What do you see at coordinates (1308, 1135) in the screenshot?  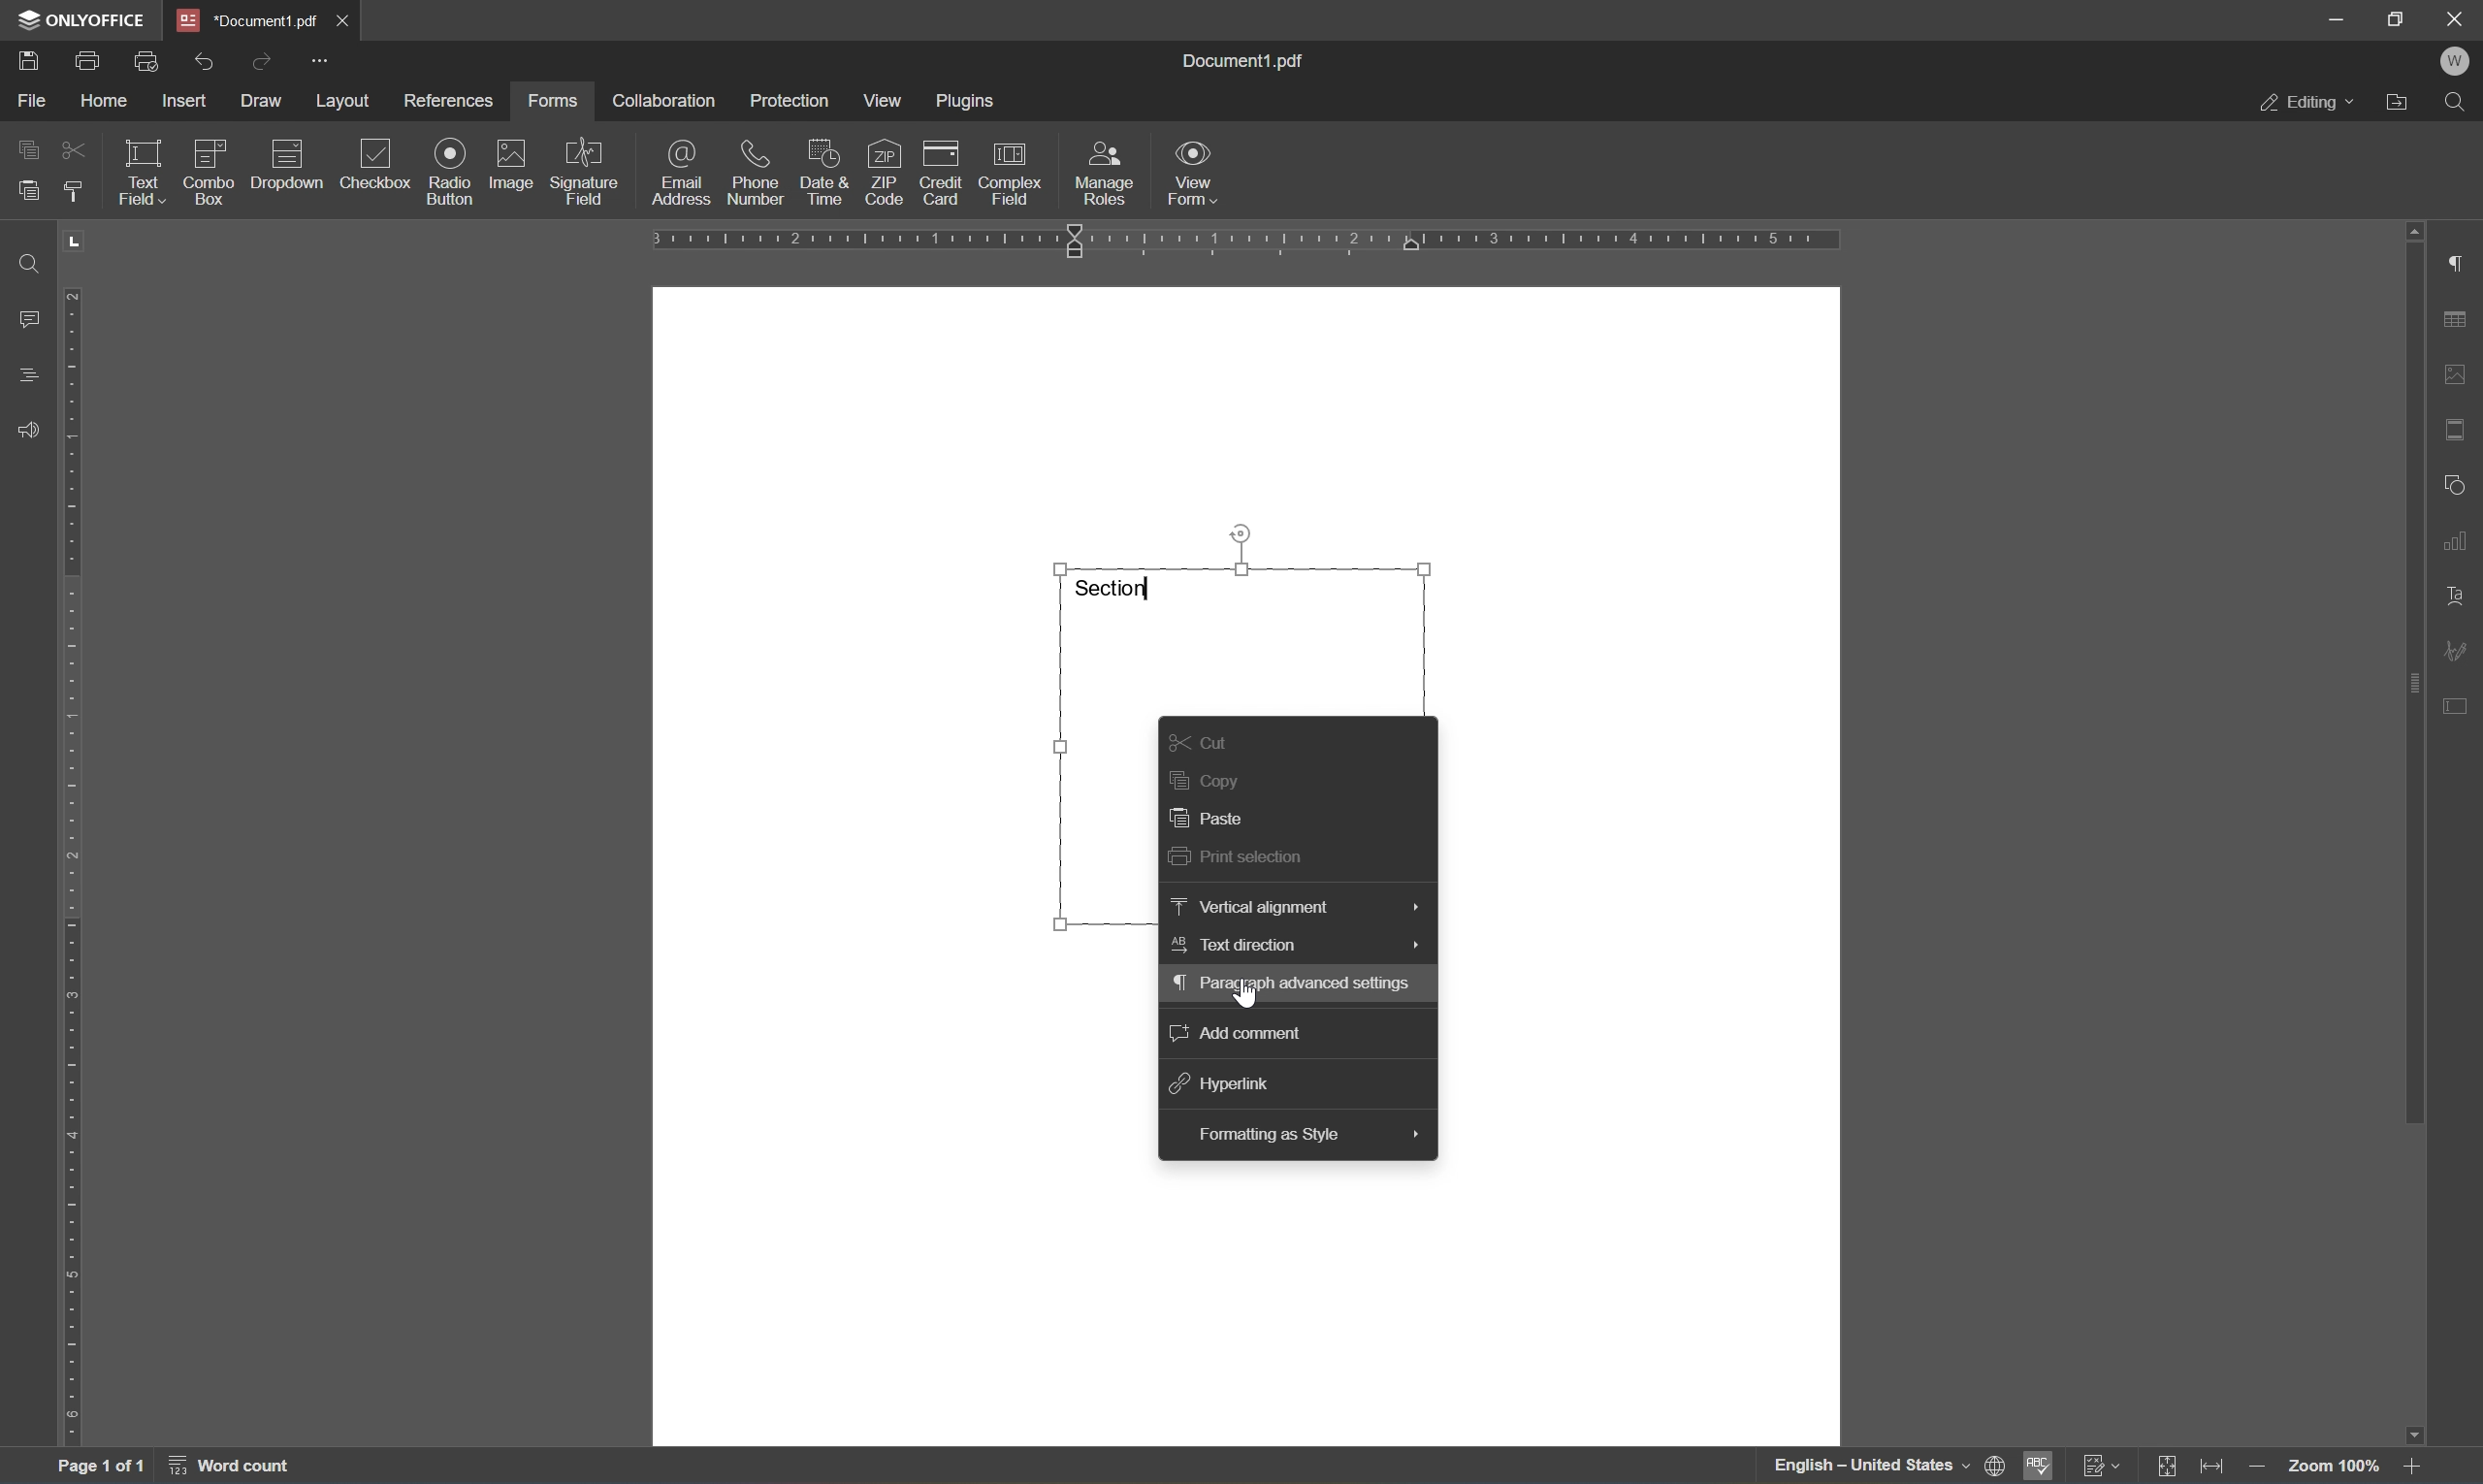 I see `formatting as style` at bounding box center [1308, 1135].